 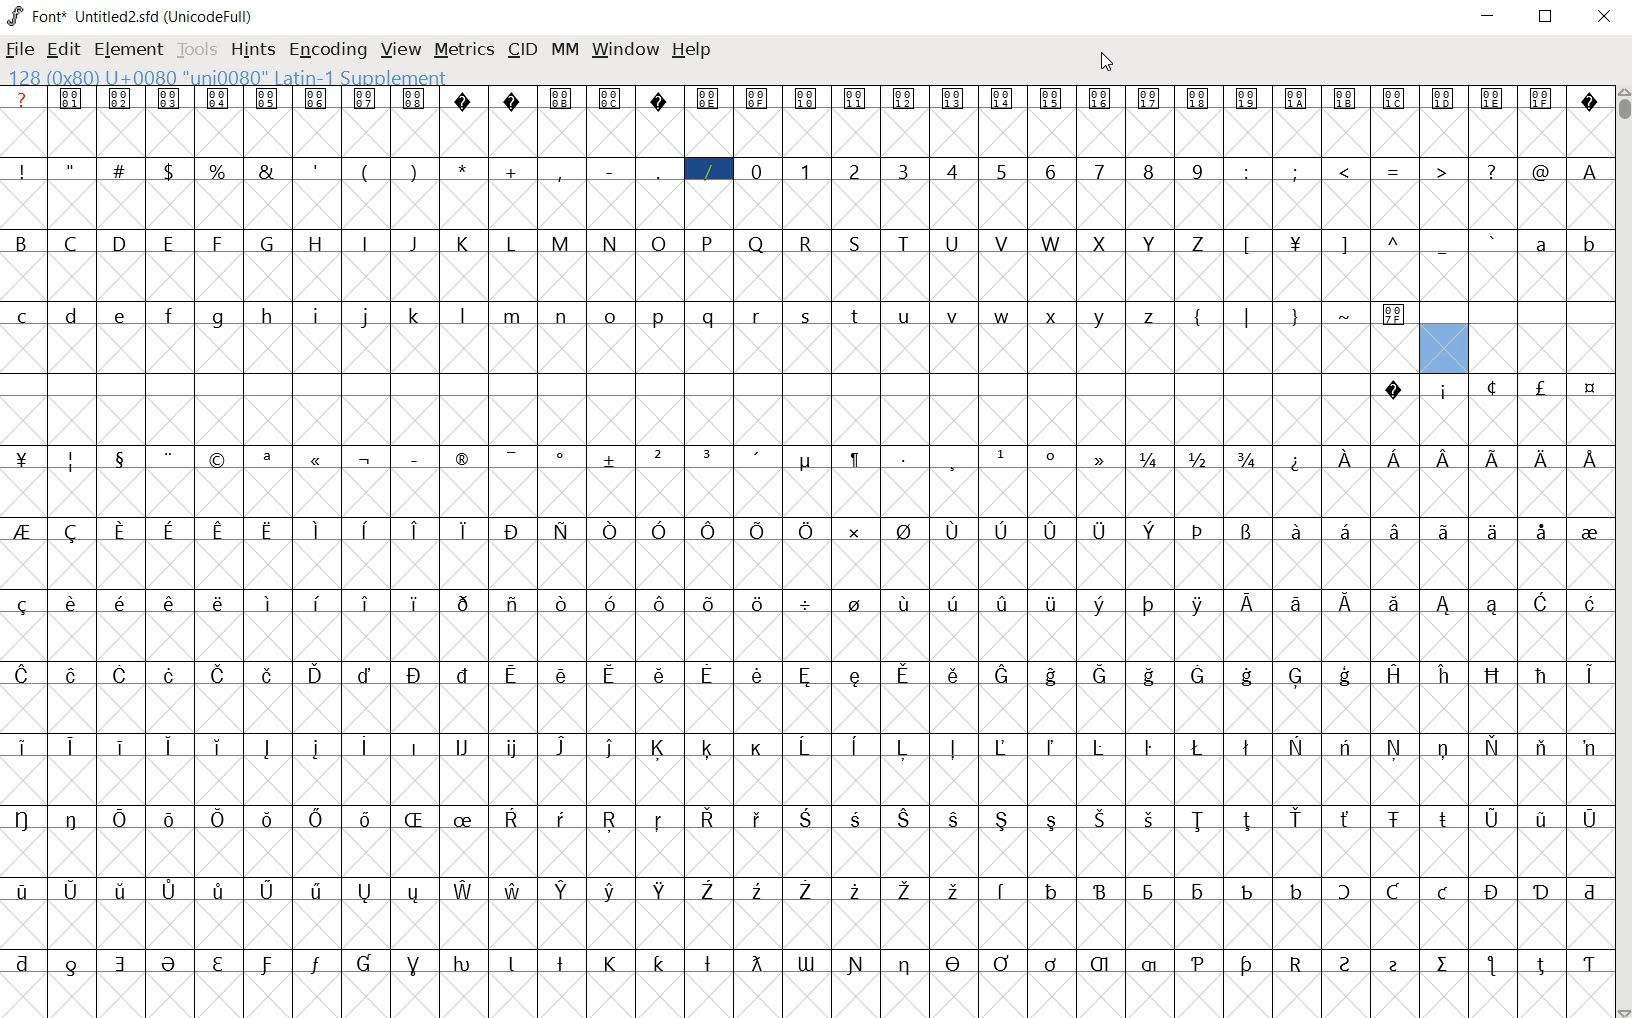 I want to click on METRICS, so click(x=464, y=48).